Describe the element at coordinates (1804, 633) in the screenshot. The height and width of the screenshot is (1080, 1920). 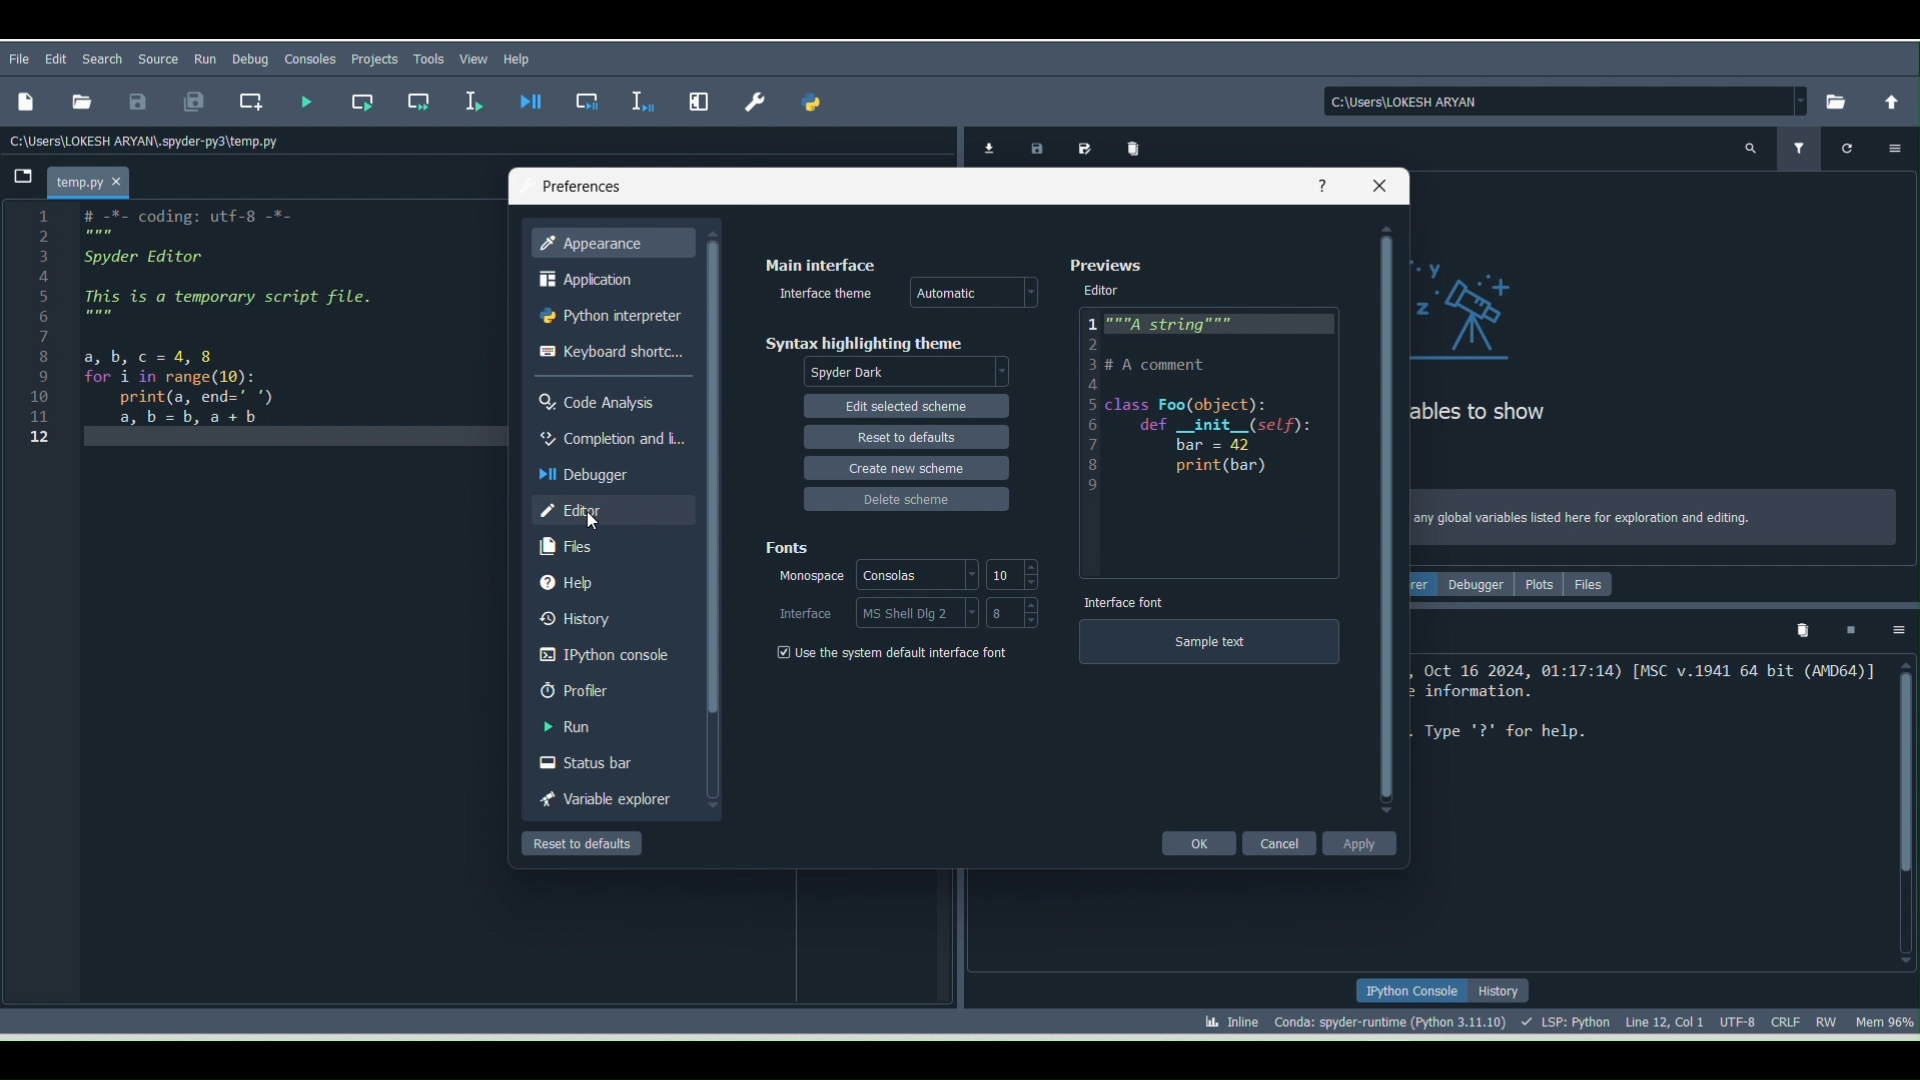
I see `Remove all variables from namespace` at that location.